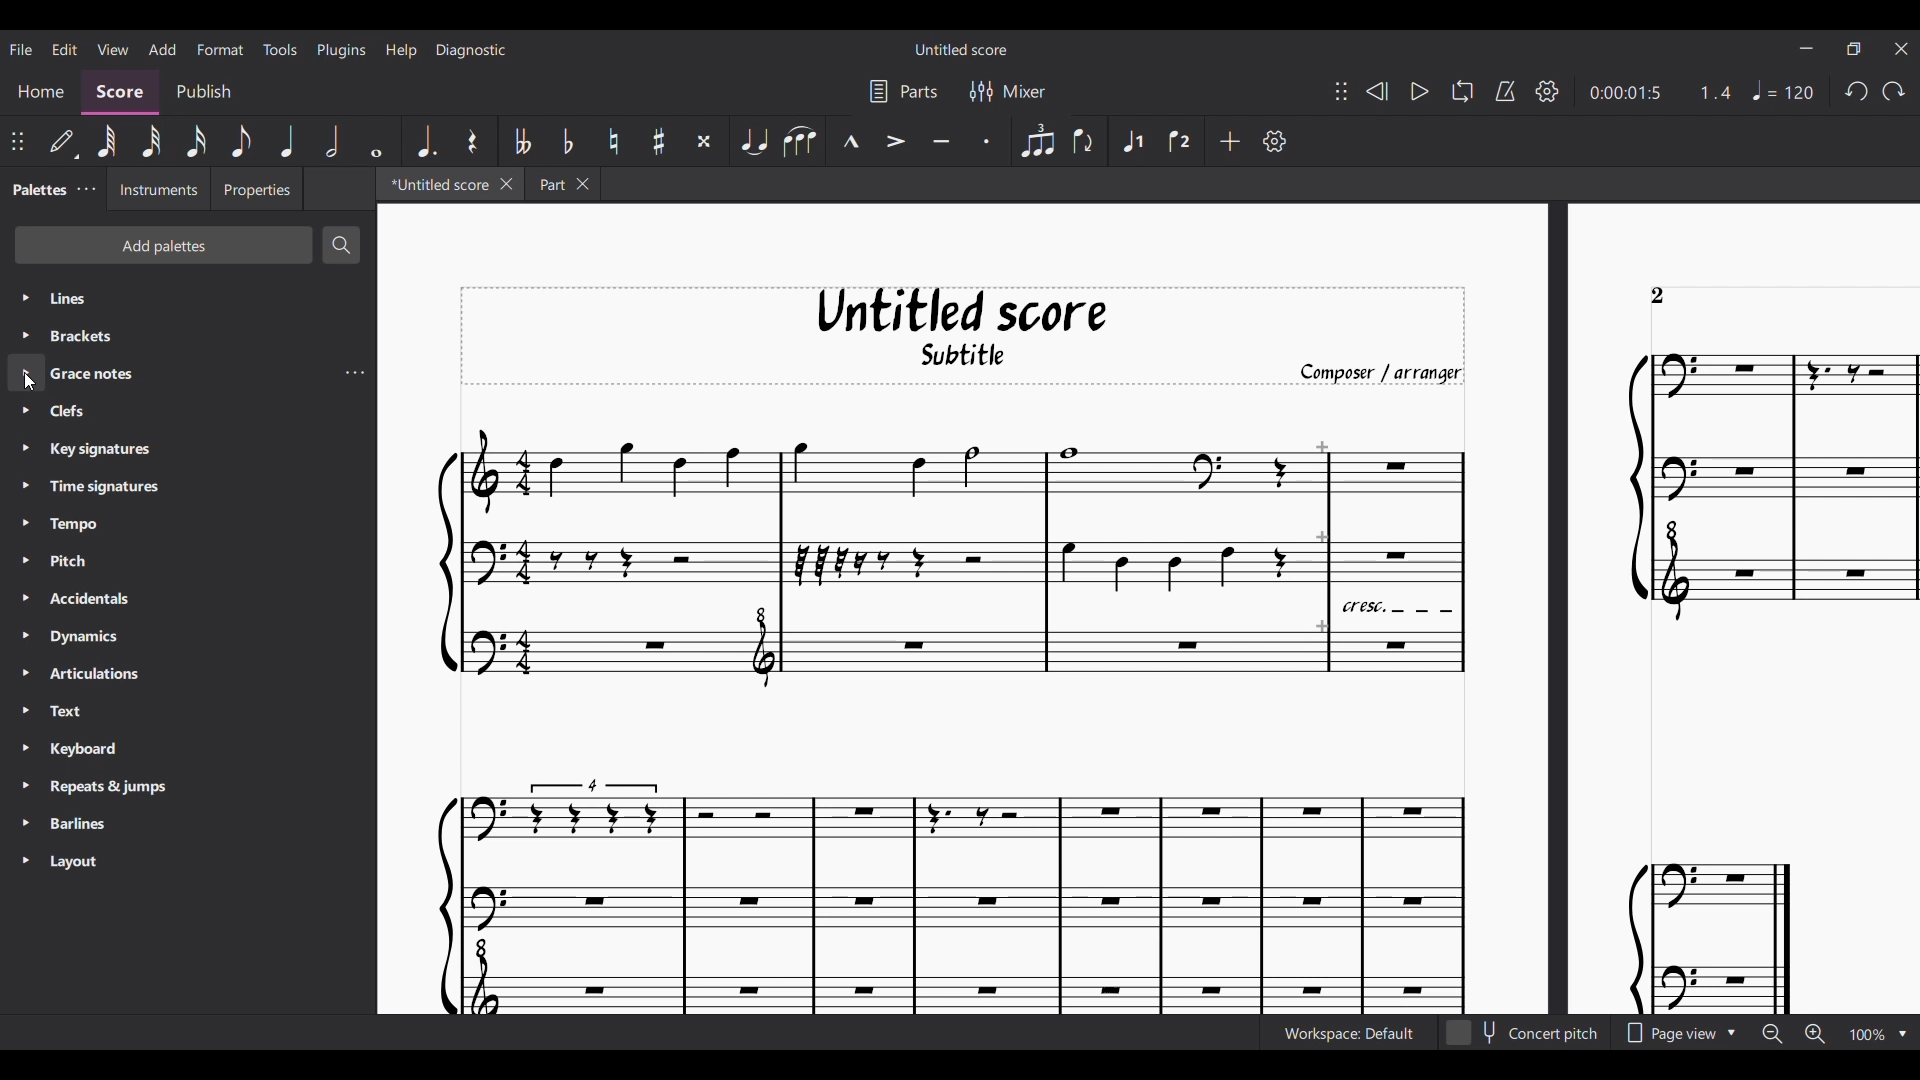 The height and width of the screenshot is (1080, 1920). Describe the element at coordinates (436, 184) in the screenshot. I see `Current tab` at that location.